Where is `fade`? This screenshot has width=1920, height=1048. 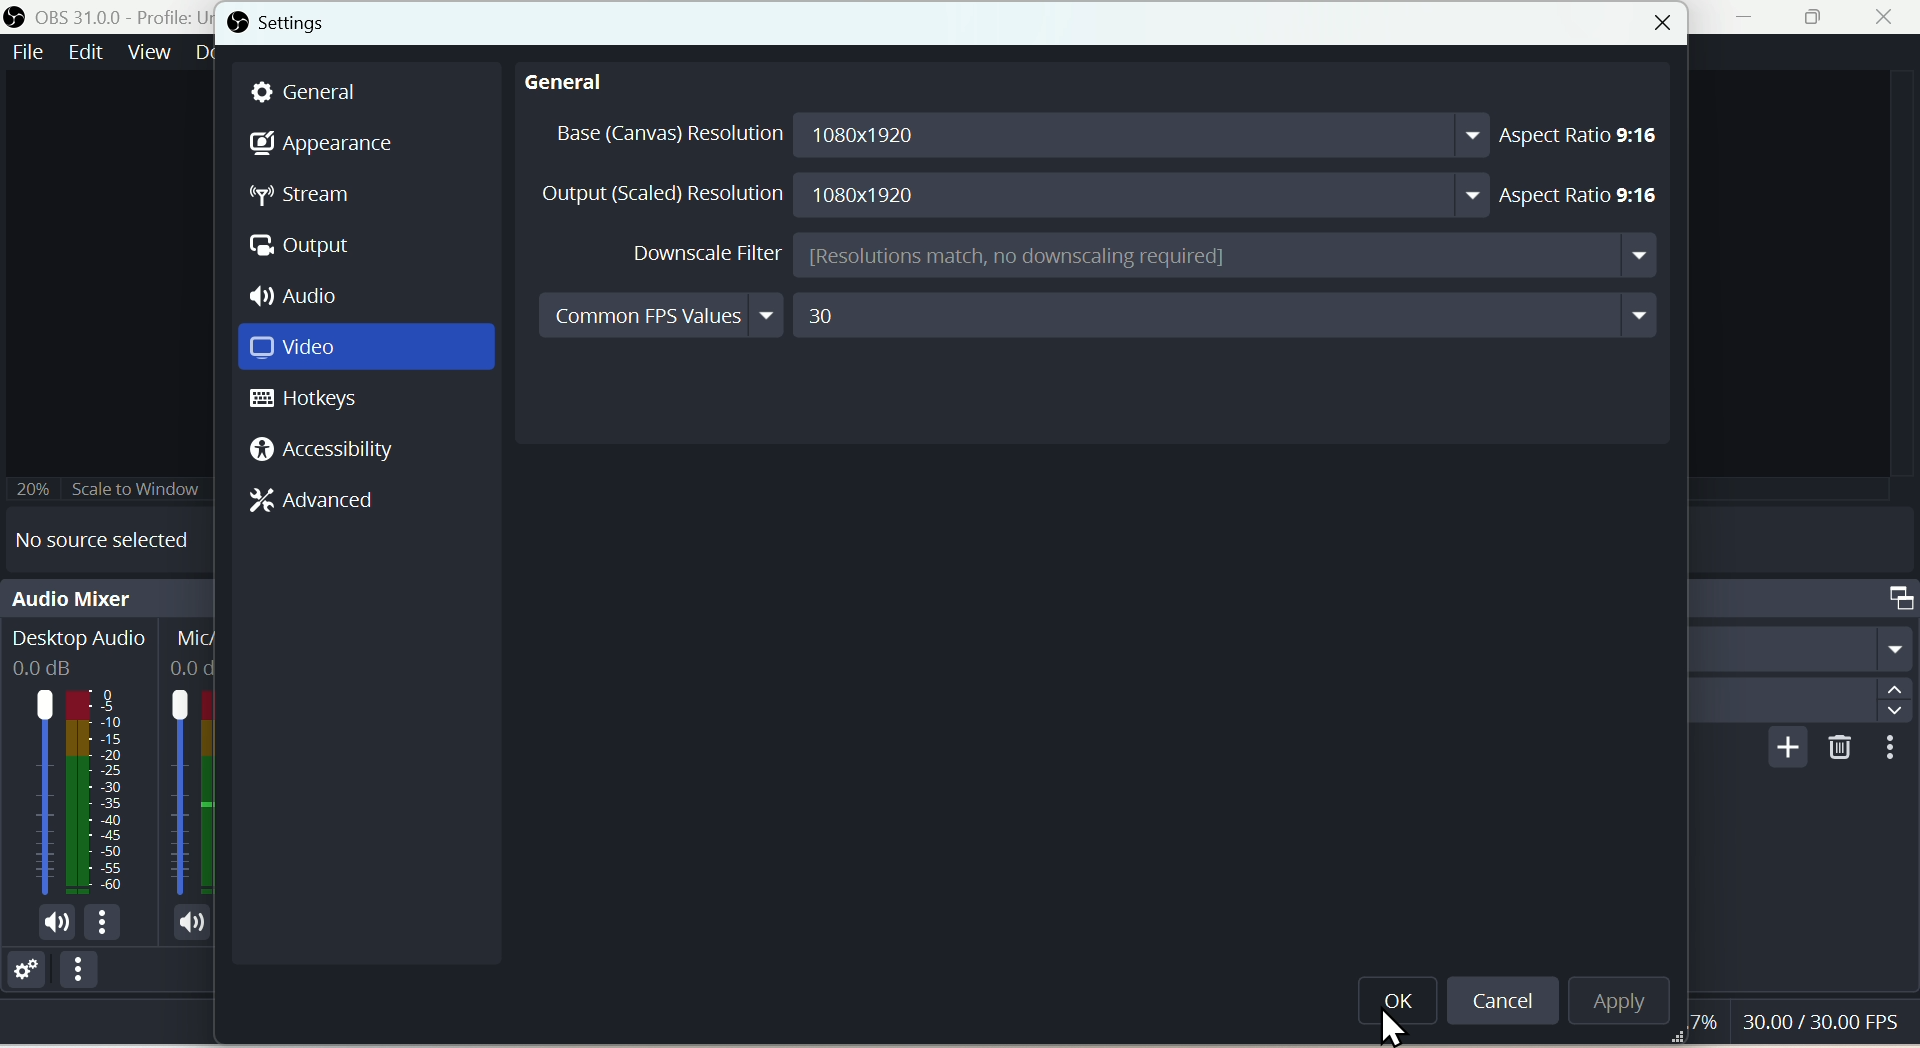
fade is located at coordinates (1802, 648).